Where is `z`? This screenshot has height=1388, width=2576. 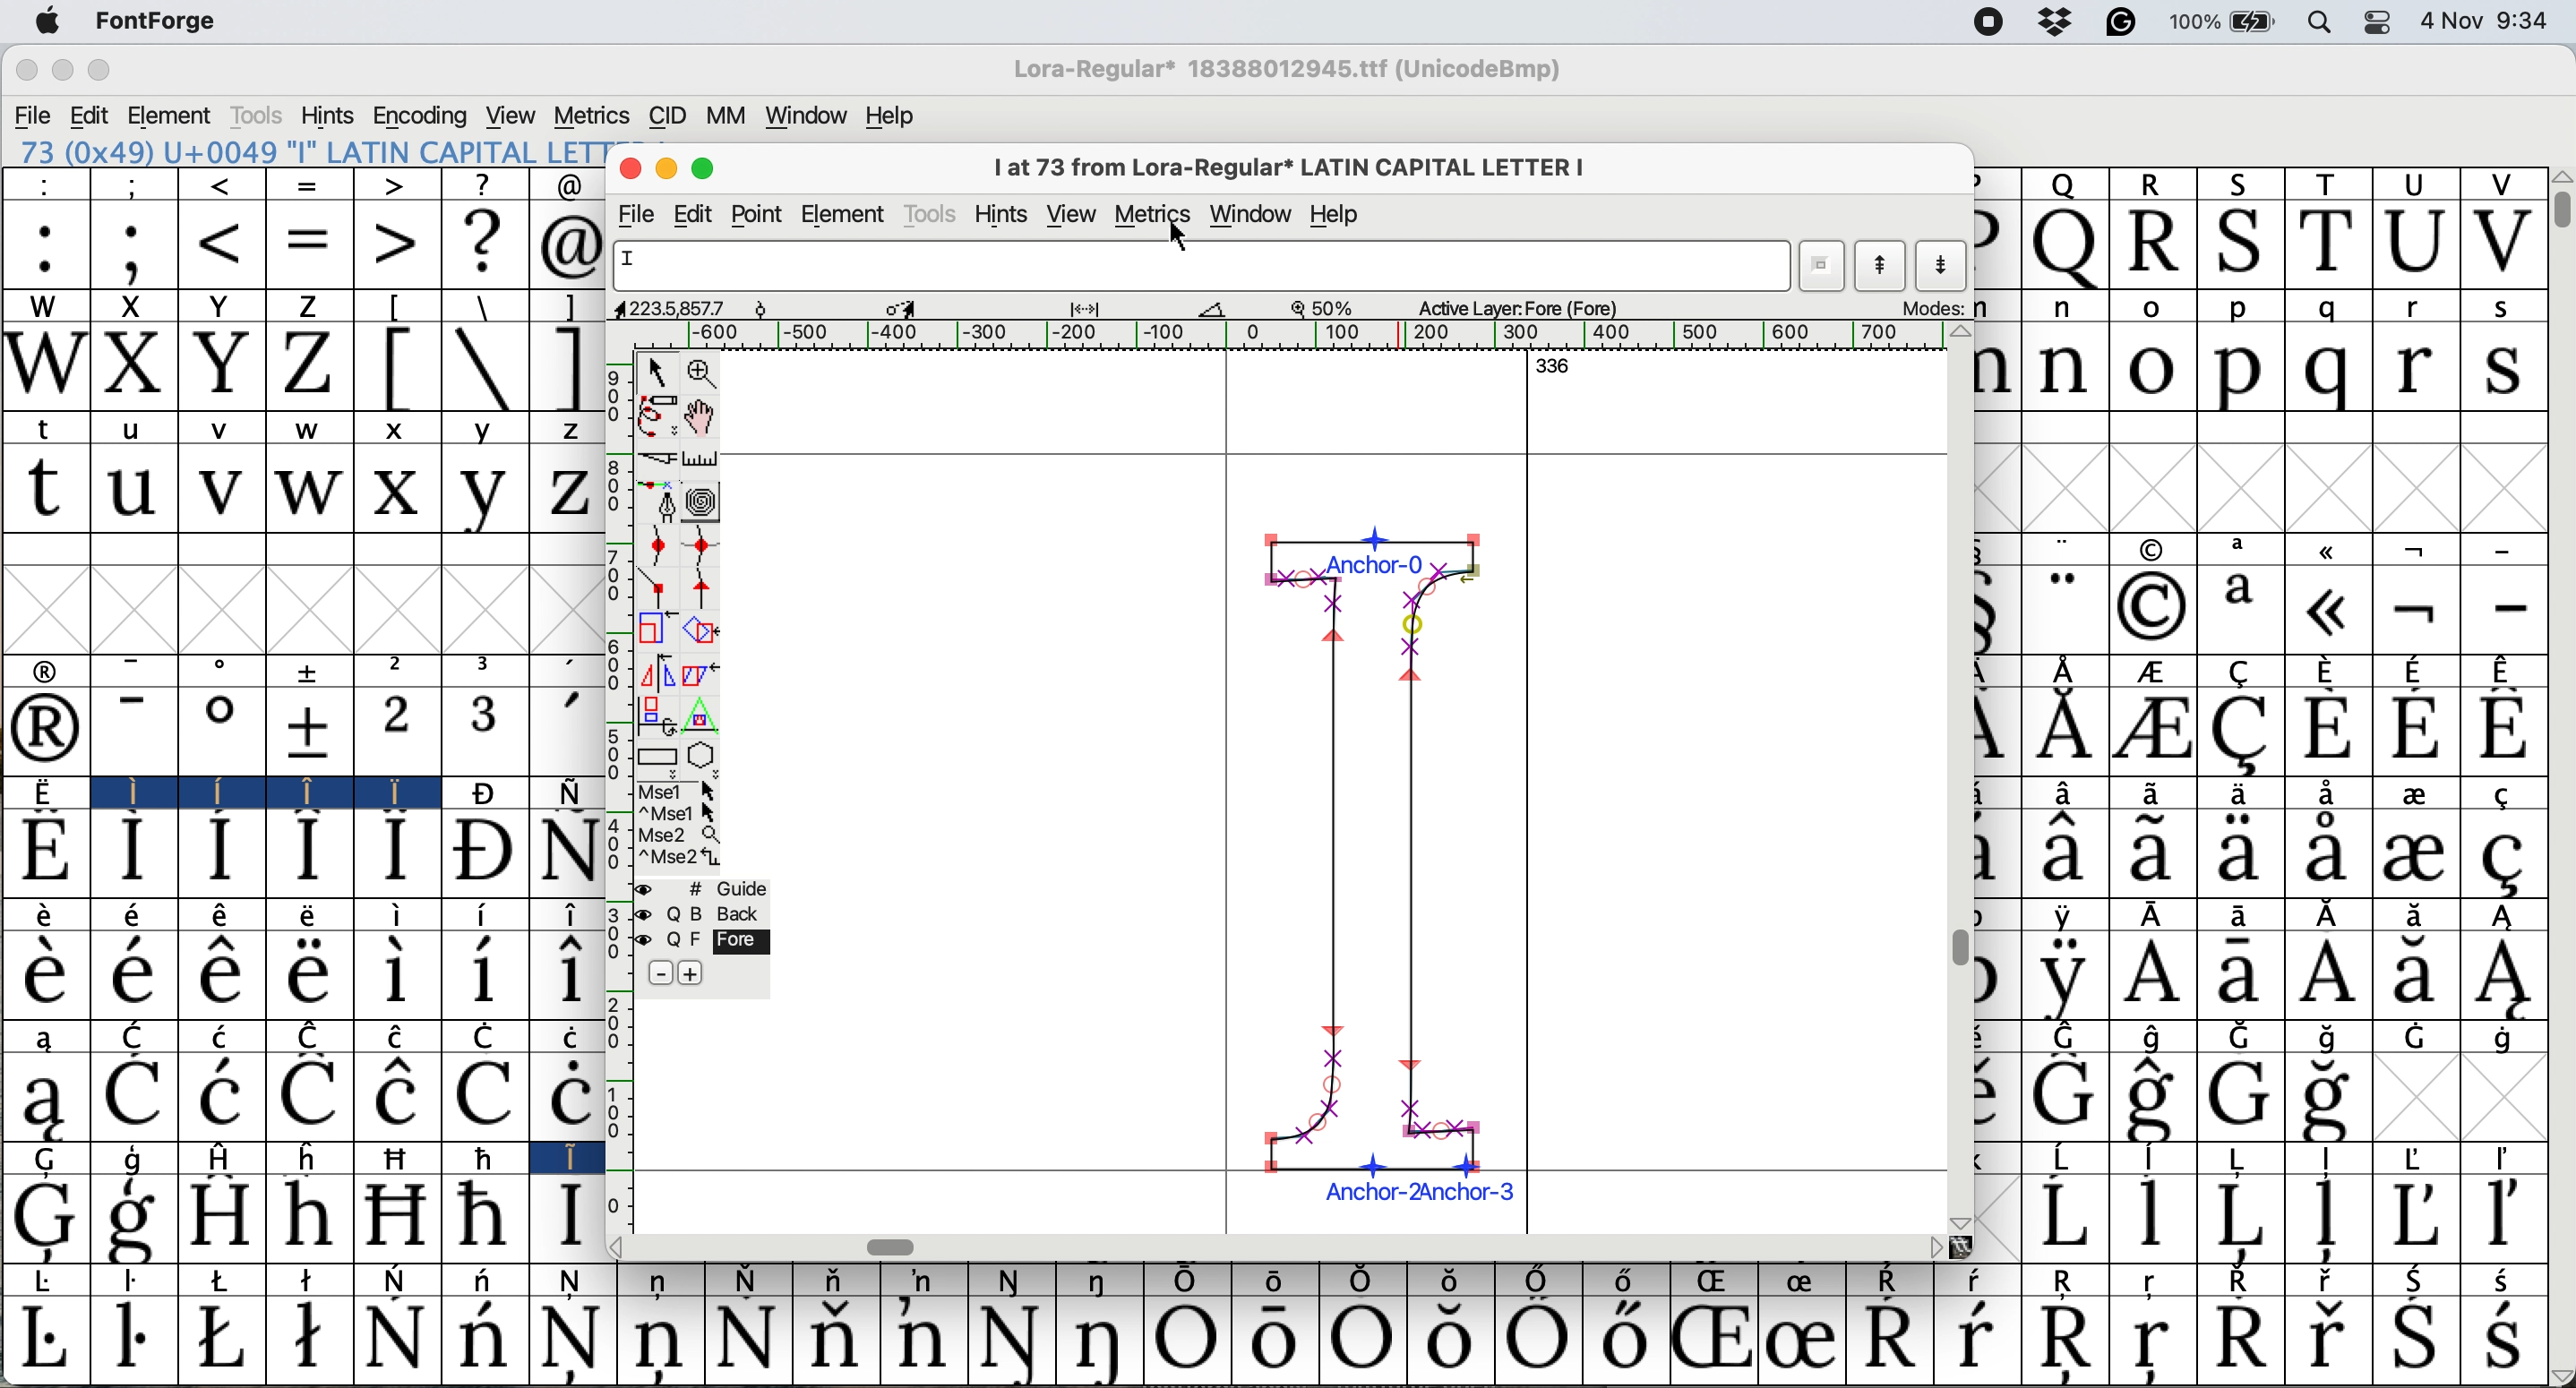 z is located at coordinates (562, 493).